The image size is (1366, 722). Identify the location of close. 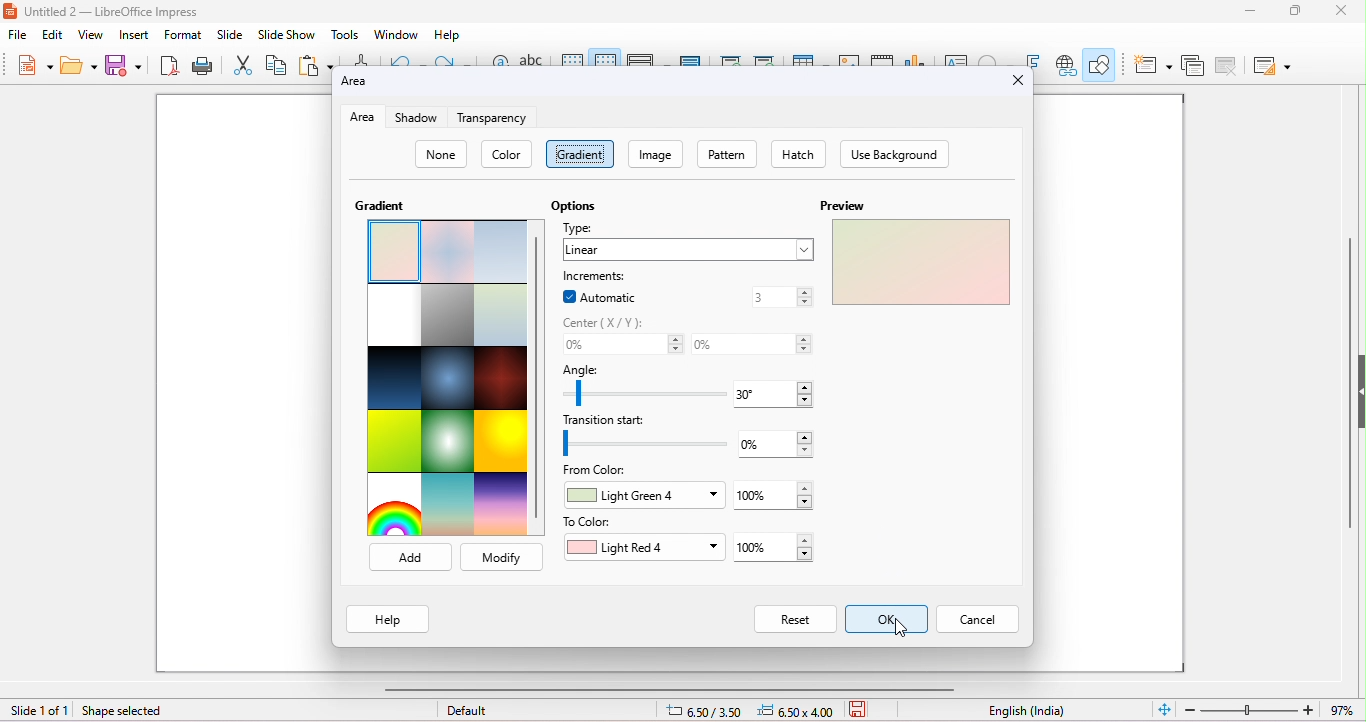
(1339, 11).